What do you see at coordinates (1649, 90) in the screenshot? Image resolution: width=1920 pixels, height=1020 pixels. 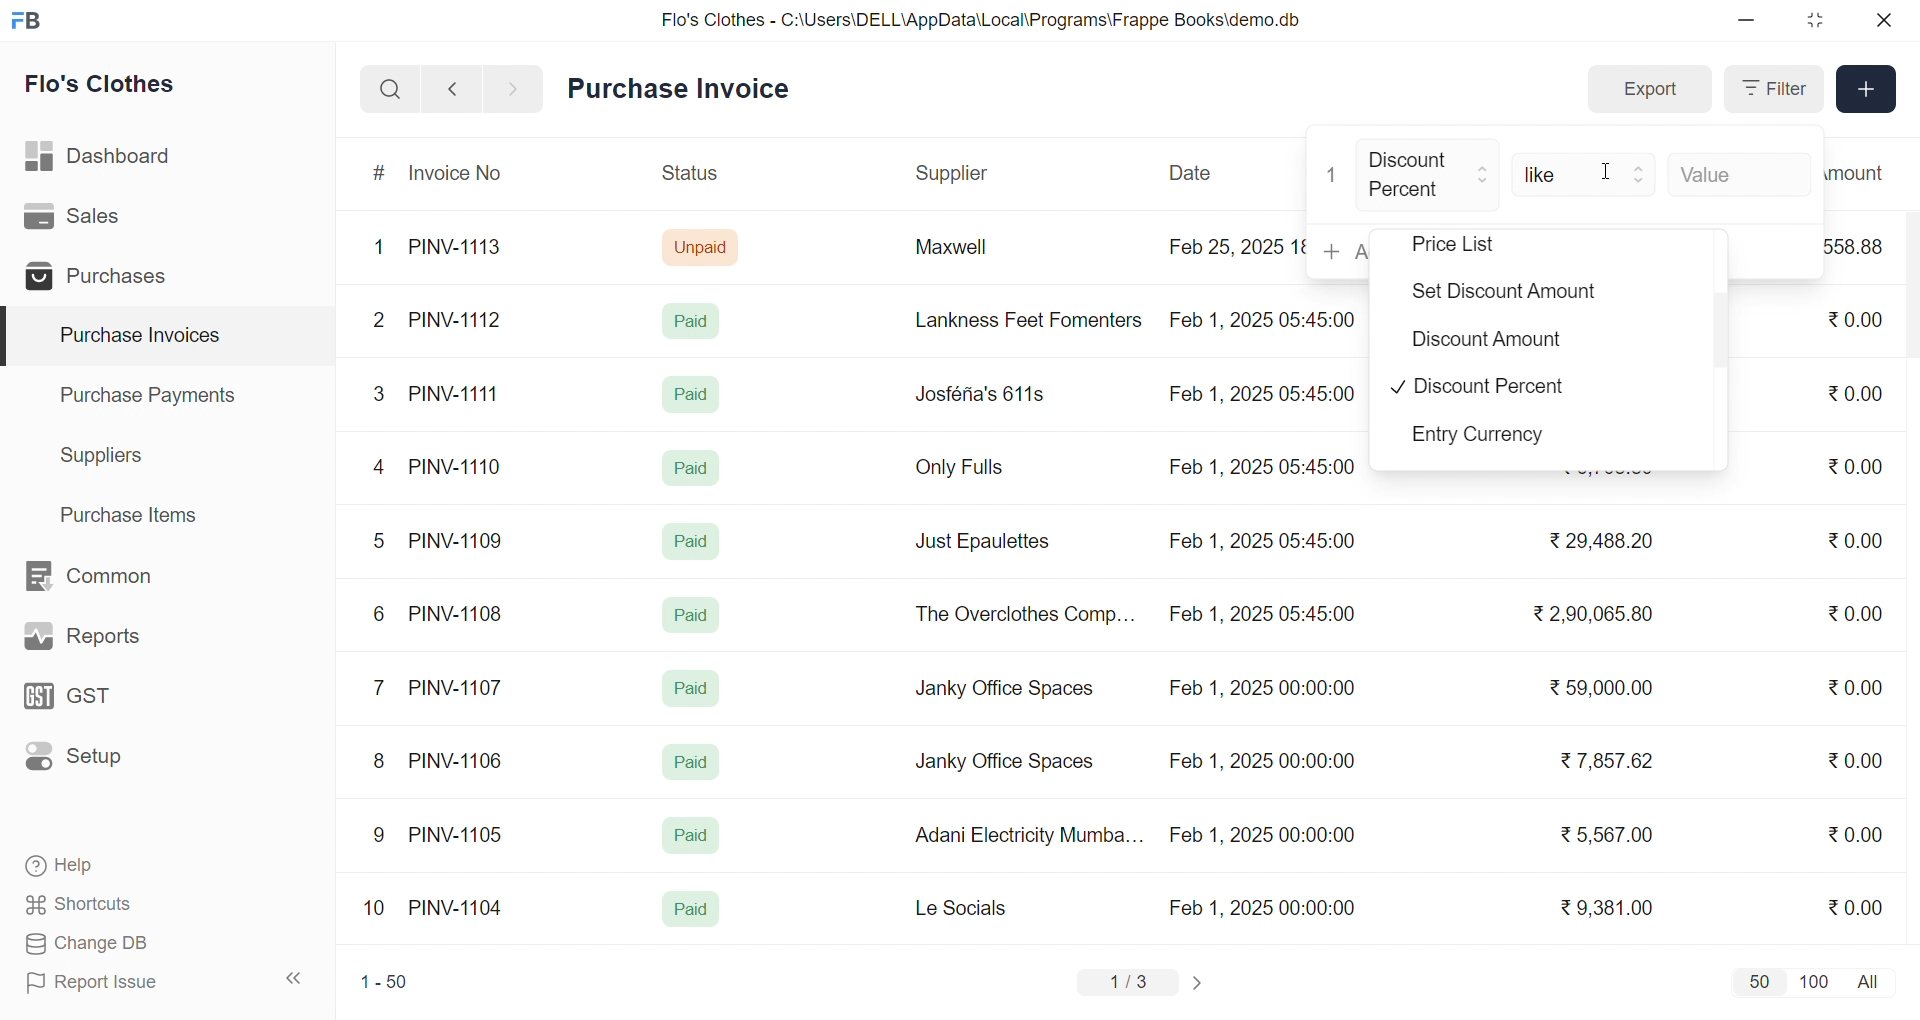 I see `Export` at bounding box center [1649, 90].